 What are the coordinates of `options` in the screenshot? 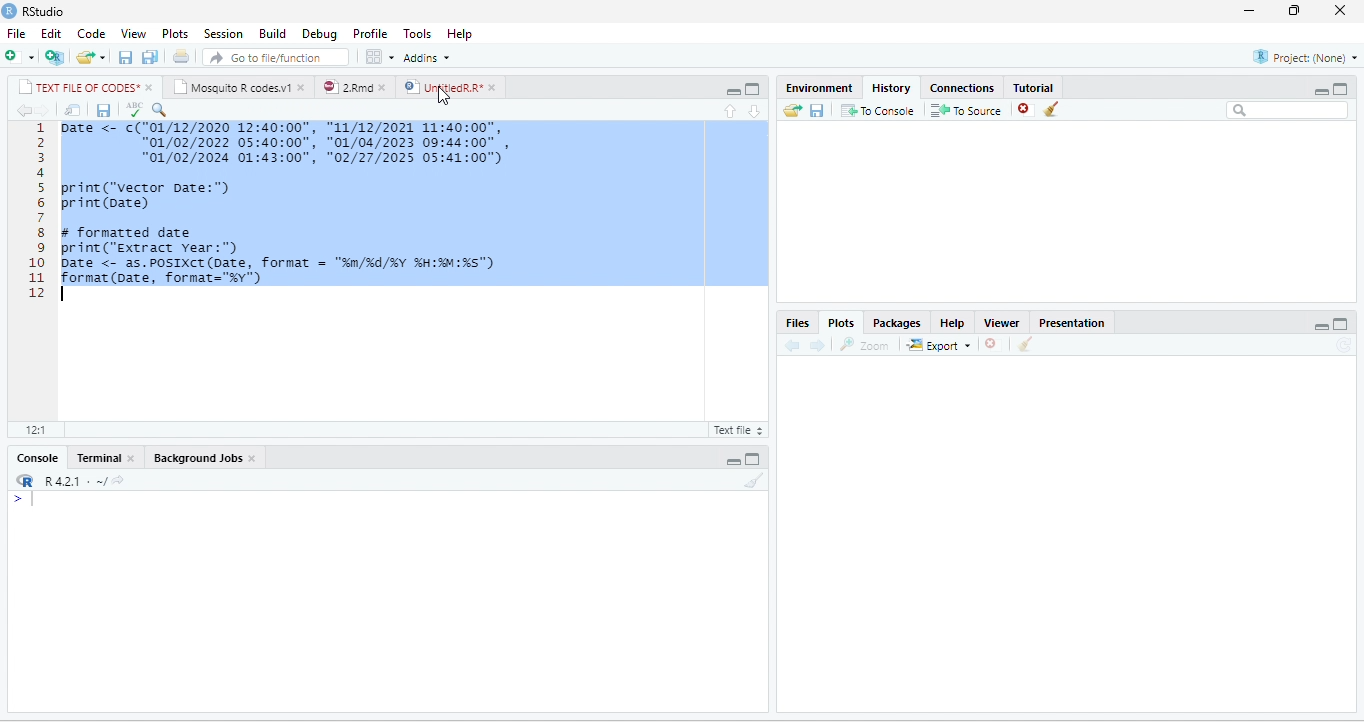 It's located at (381, 57).